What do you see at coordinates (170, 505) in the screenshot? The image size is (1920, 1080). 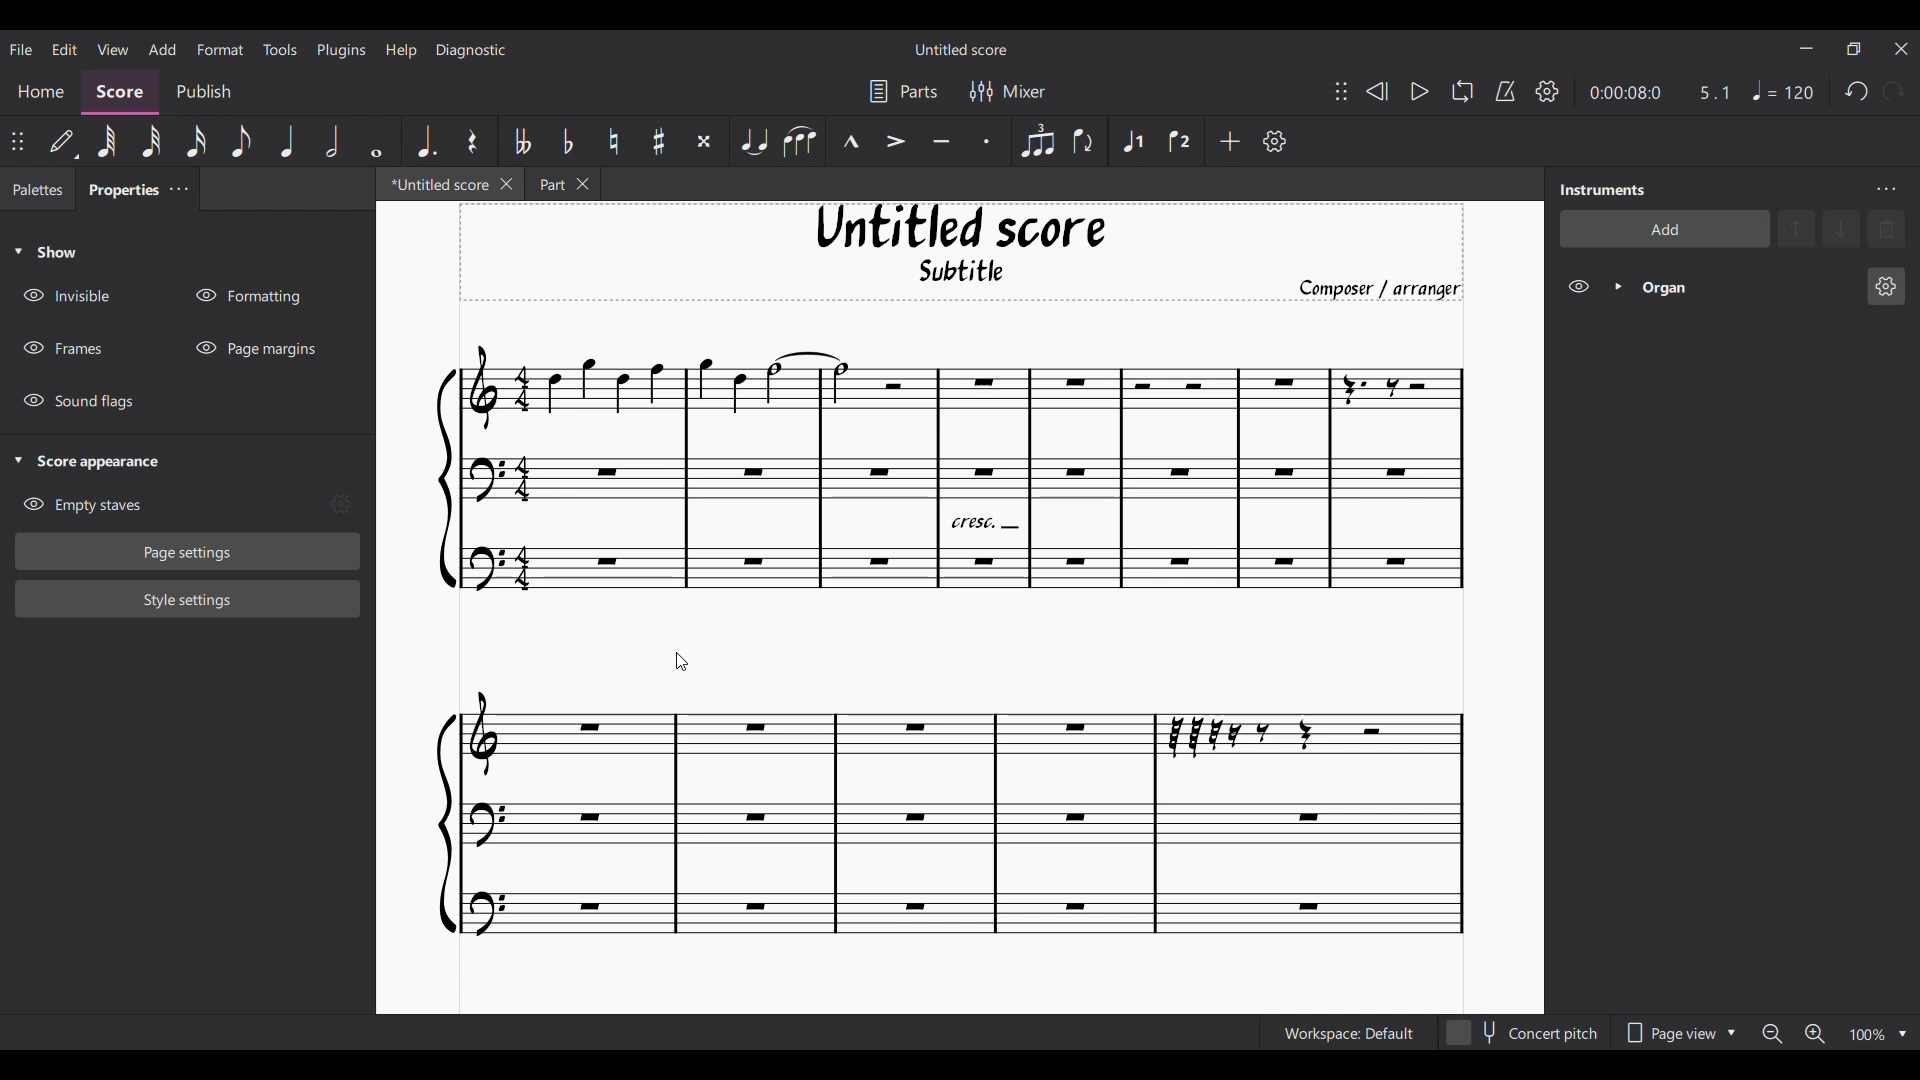 I see `Hide Empty staves` at bounding box center [170, 505].